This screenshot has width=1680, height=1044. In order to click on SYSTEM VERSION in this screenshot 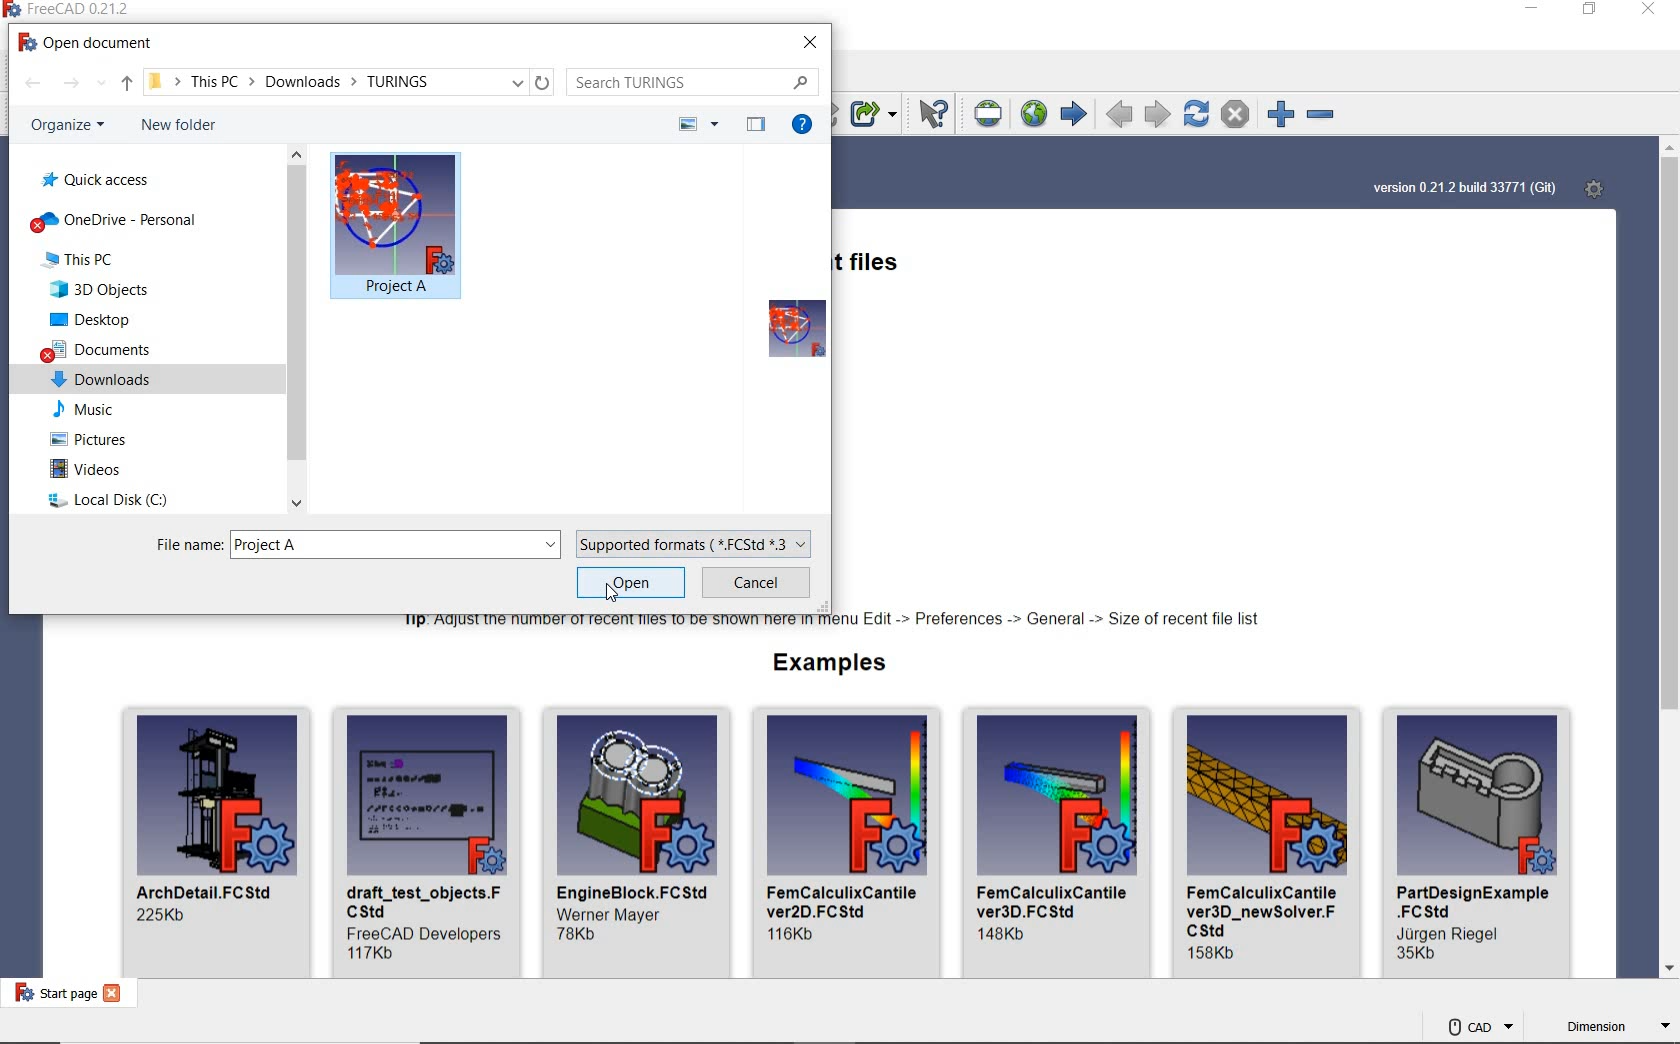, I will do `click(1464, 189)`.